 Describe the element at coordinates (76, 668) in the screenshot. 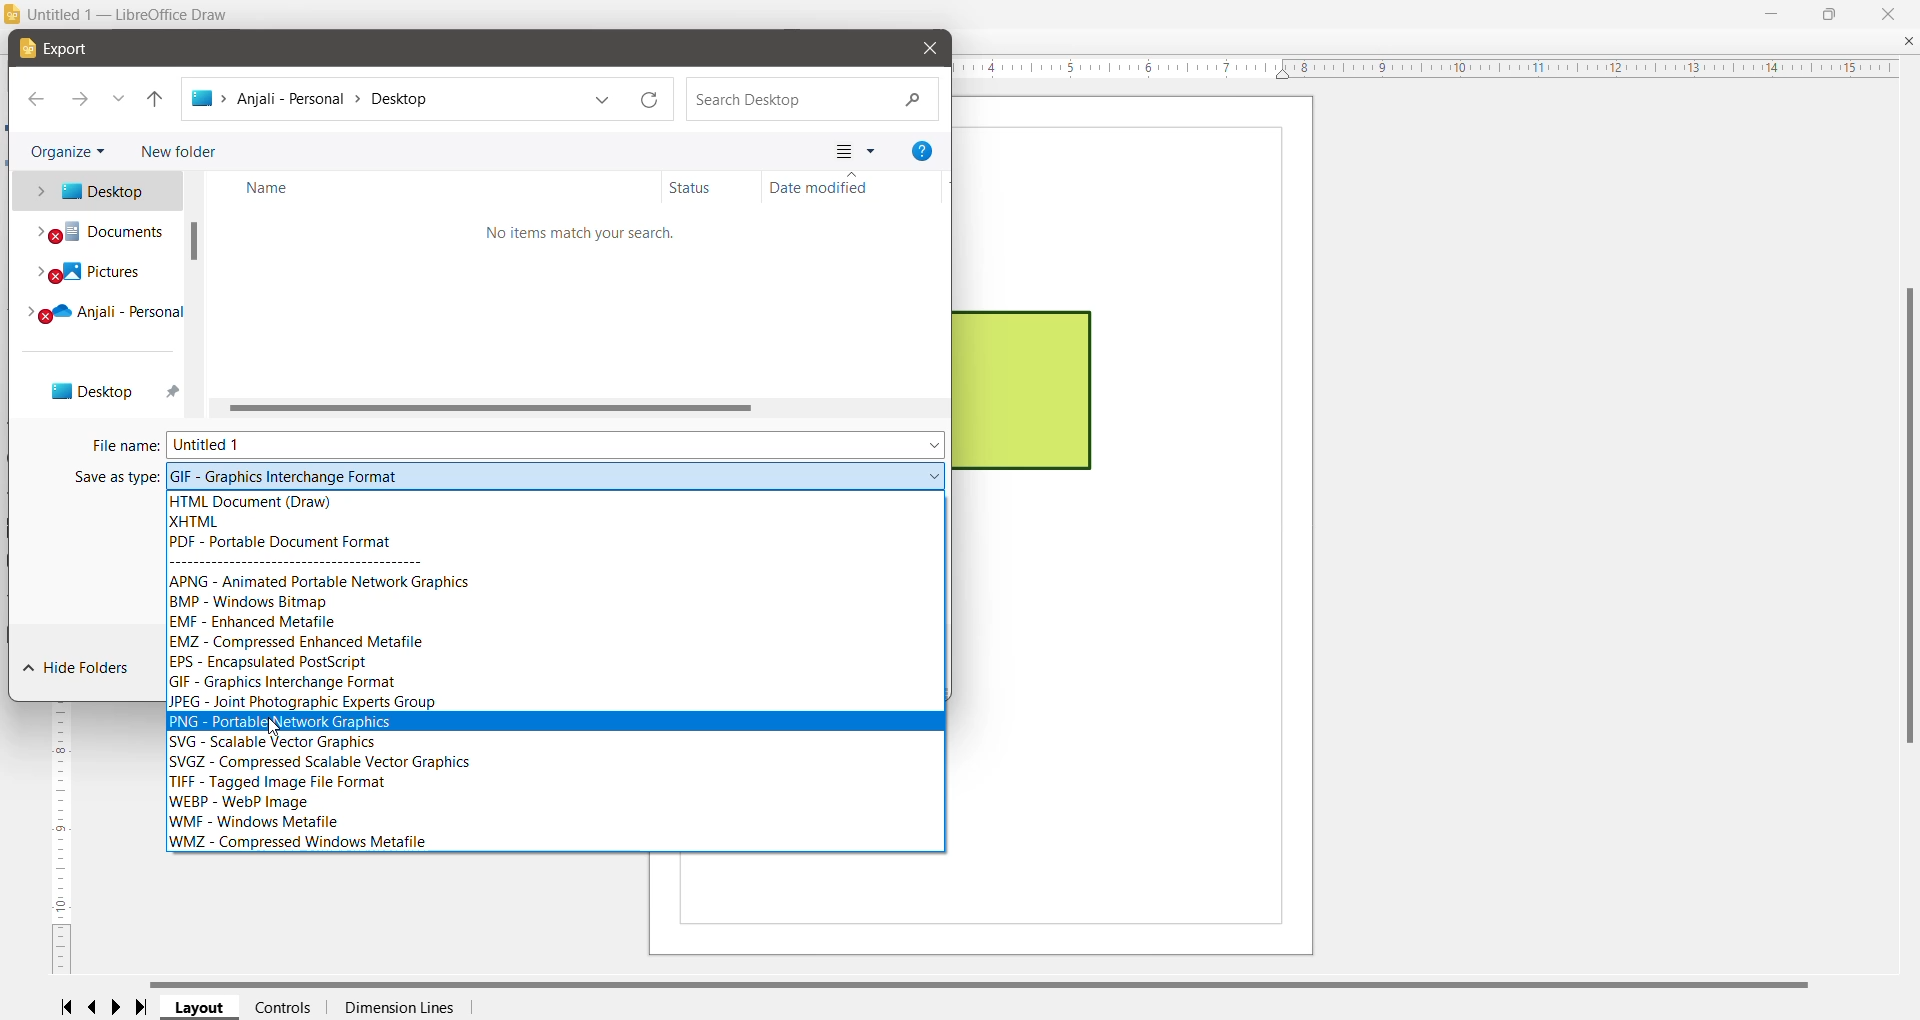

I see `Hide Folders` at that location.